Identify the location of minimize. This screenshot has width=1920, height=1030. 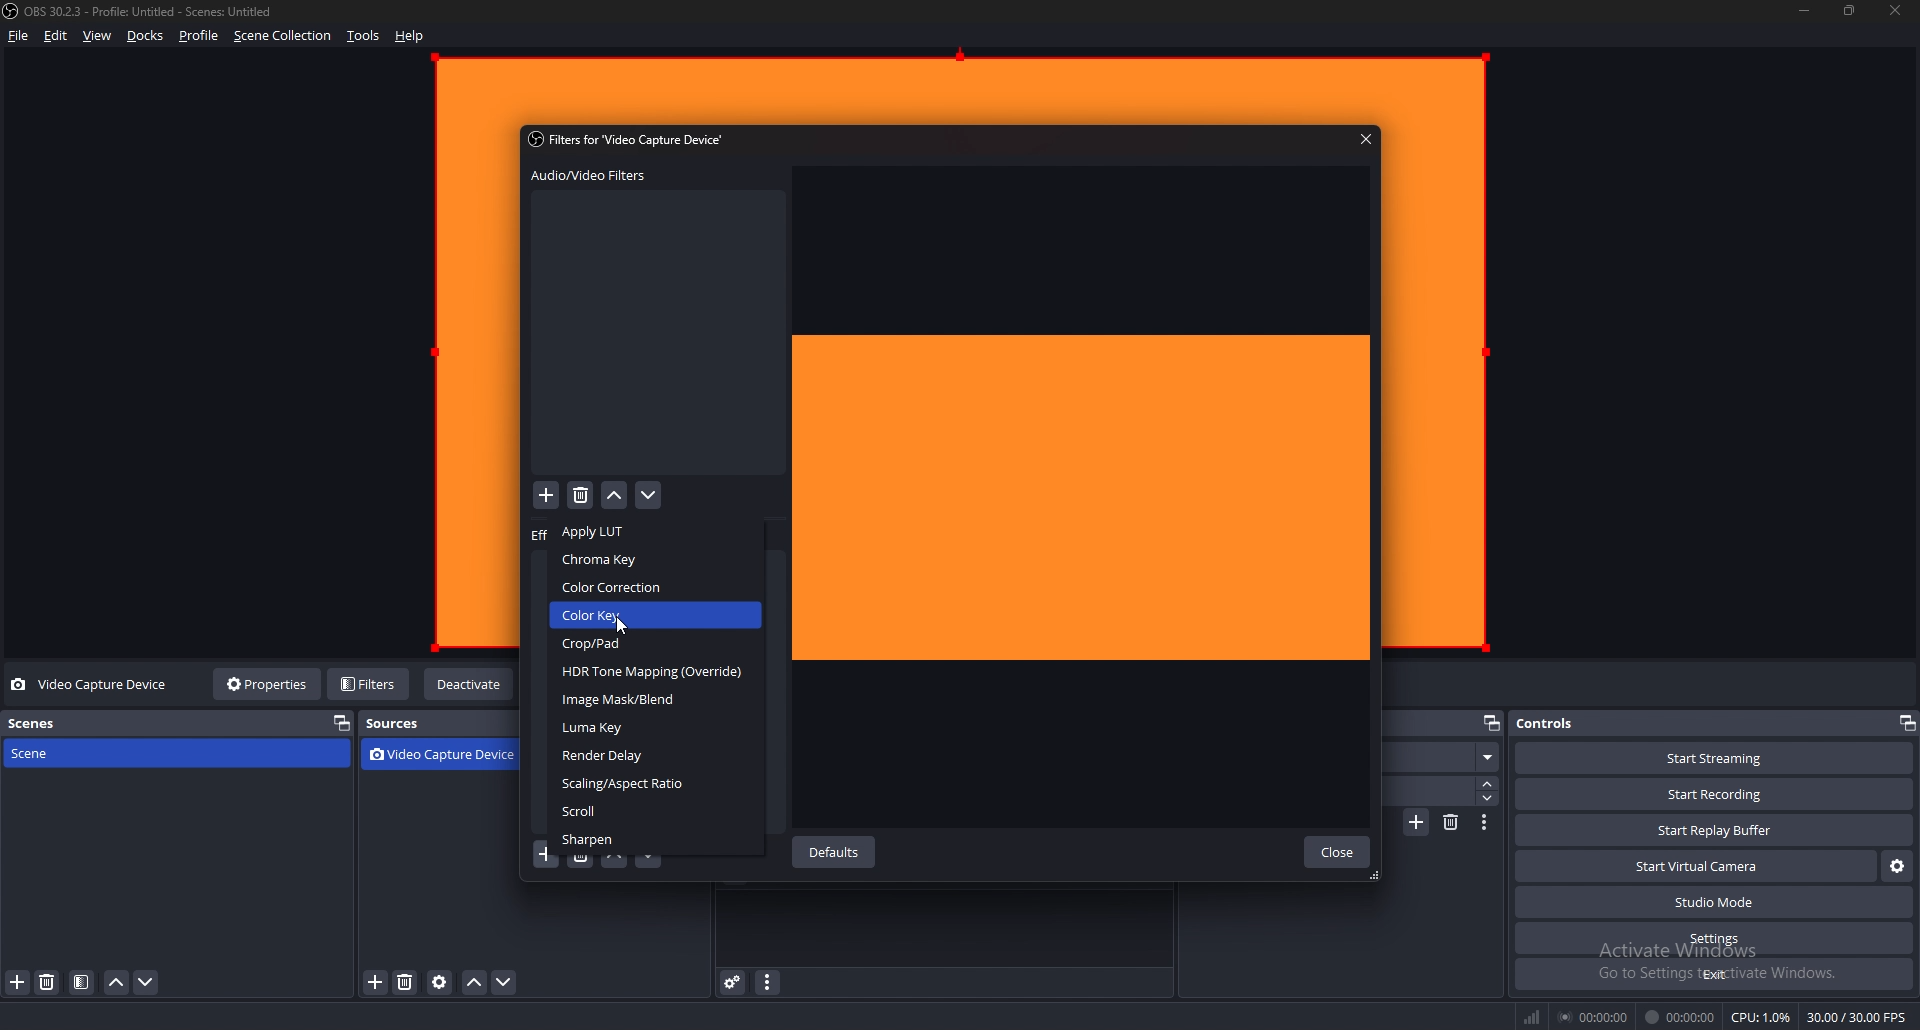
(1805, 11).